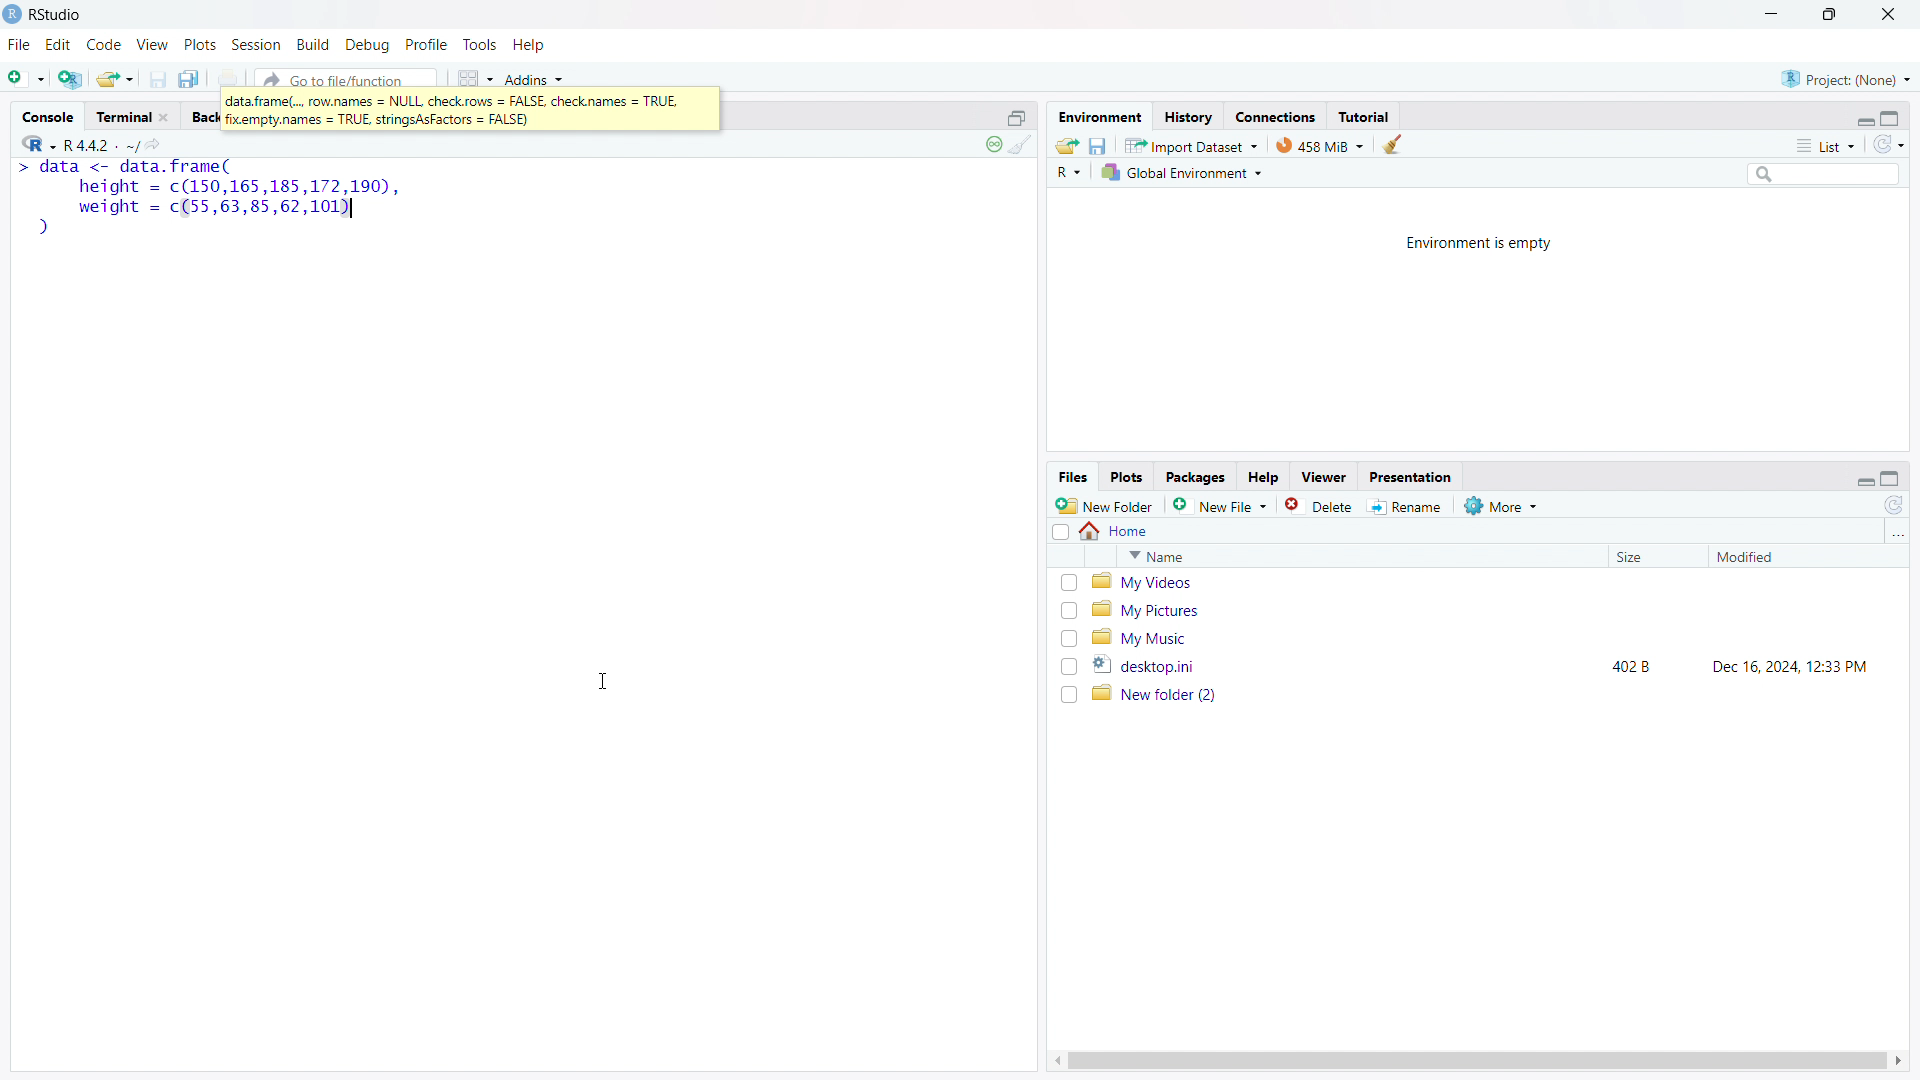 The width and height of the screenshot is (1920, 1080). What do you see at coordinates (1492, 665) in the screenshot?
I see `desktop.in  402B Dec 16, 2024, 12:33PM` at bounding box center [1492, 665].